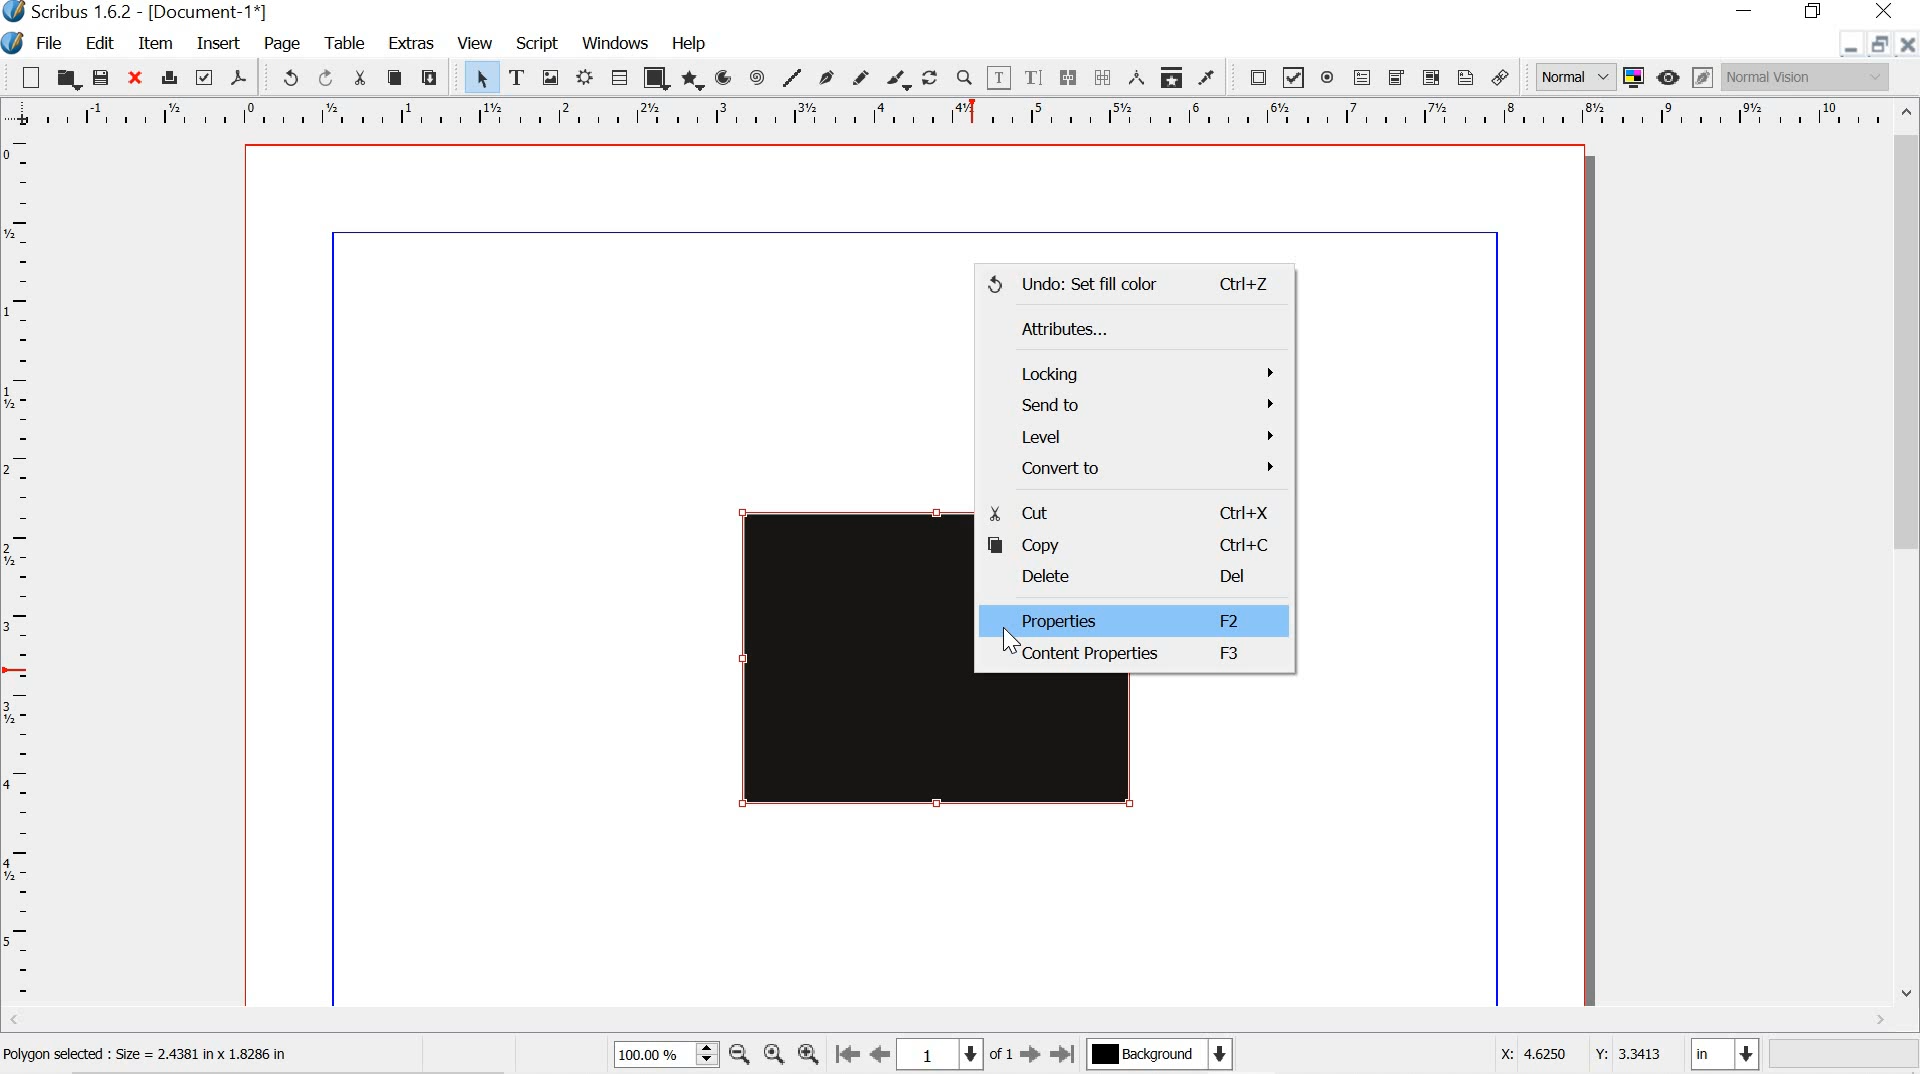 This screenshot has width=1920, height=1074. I want to click on pdf check box, so click(1295, 76).